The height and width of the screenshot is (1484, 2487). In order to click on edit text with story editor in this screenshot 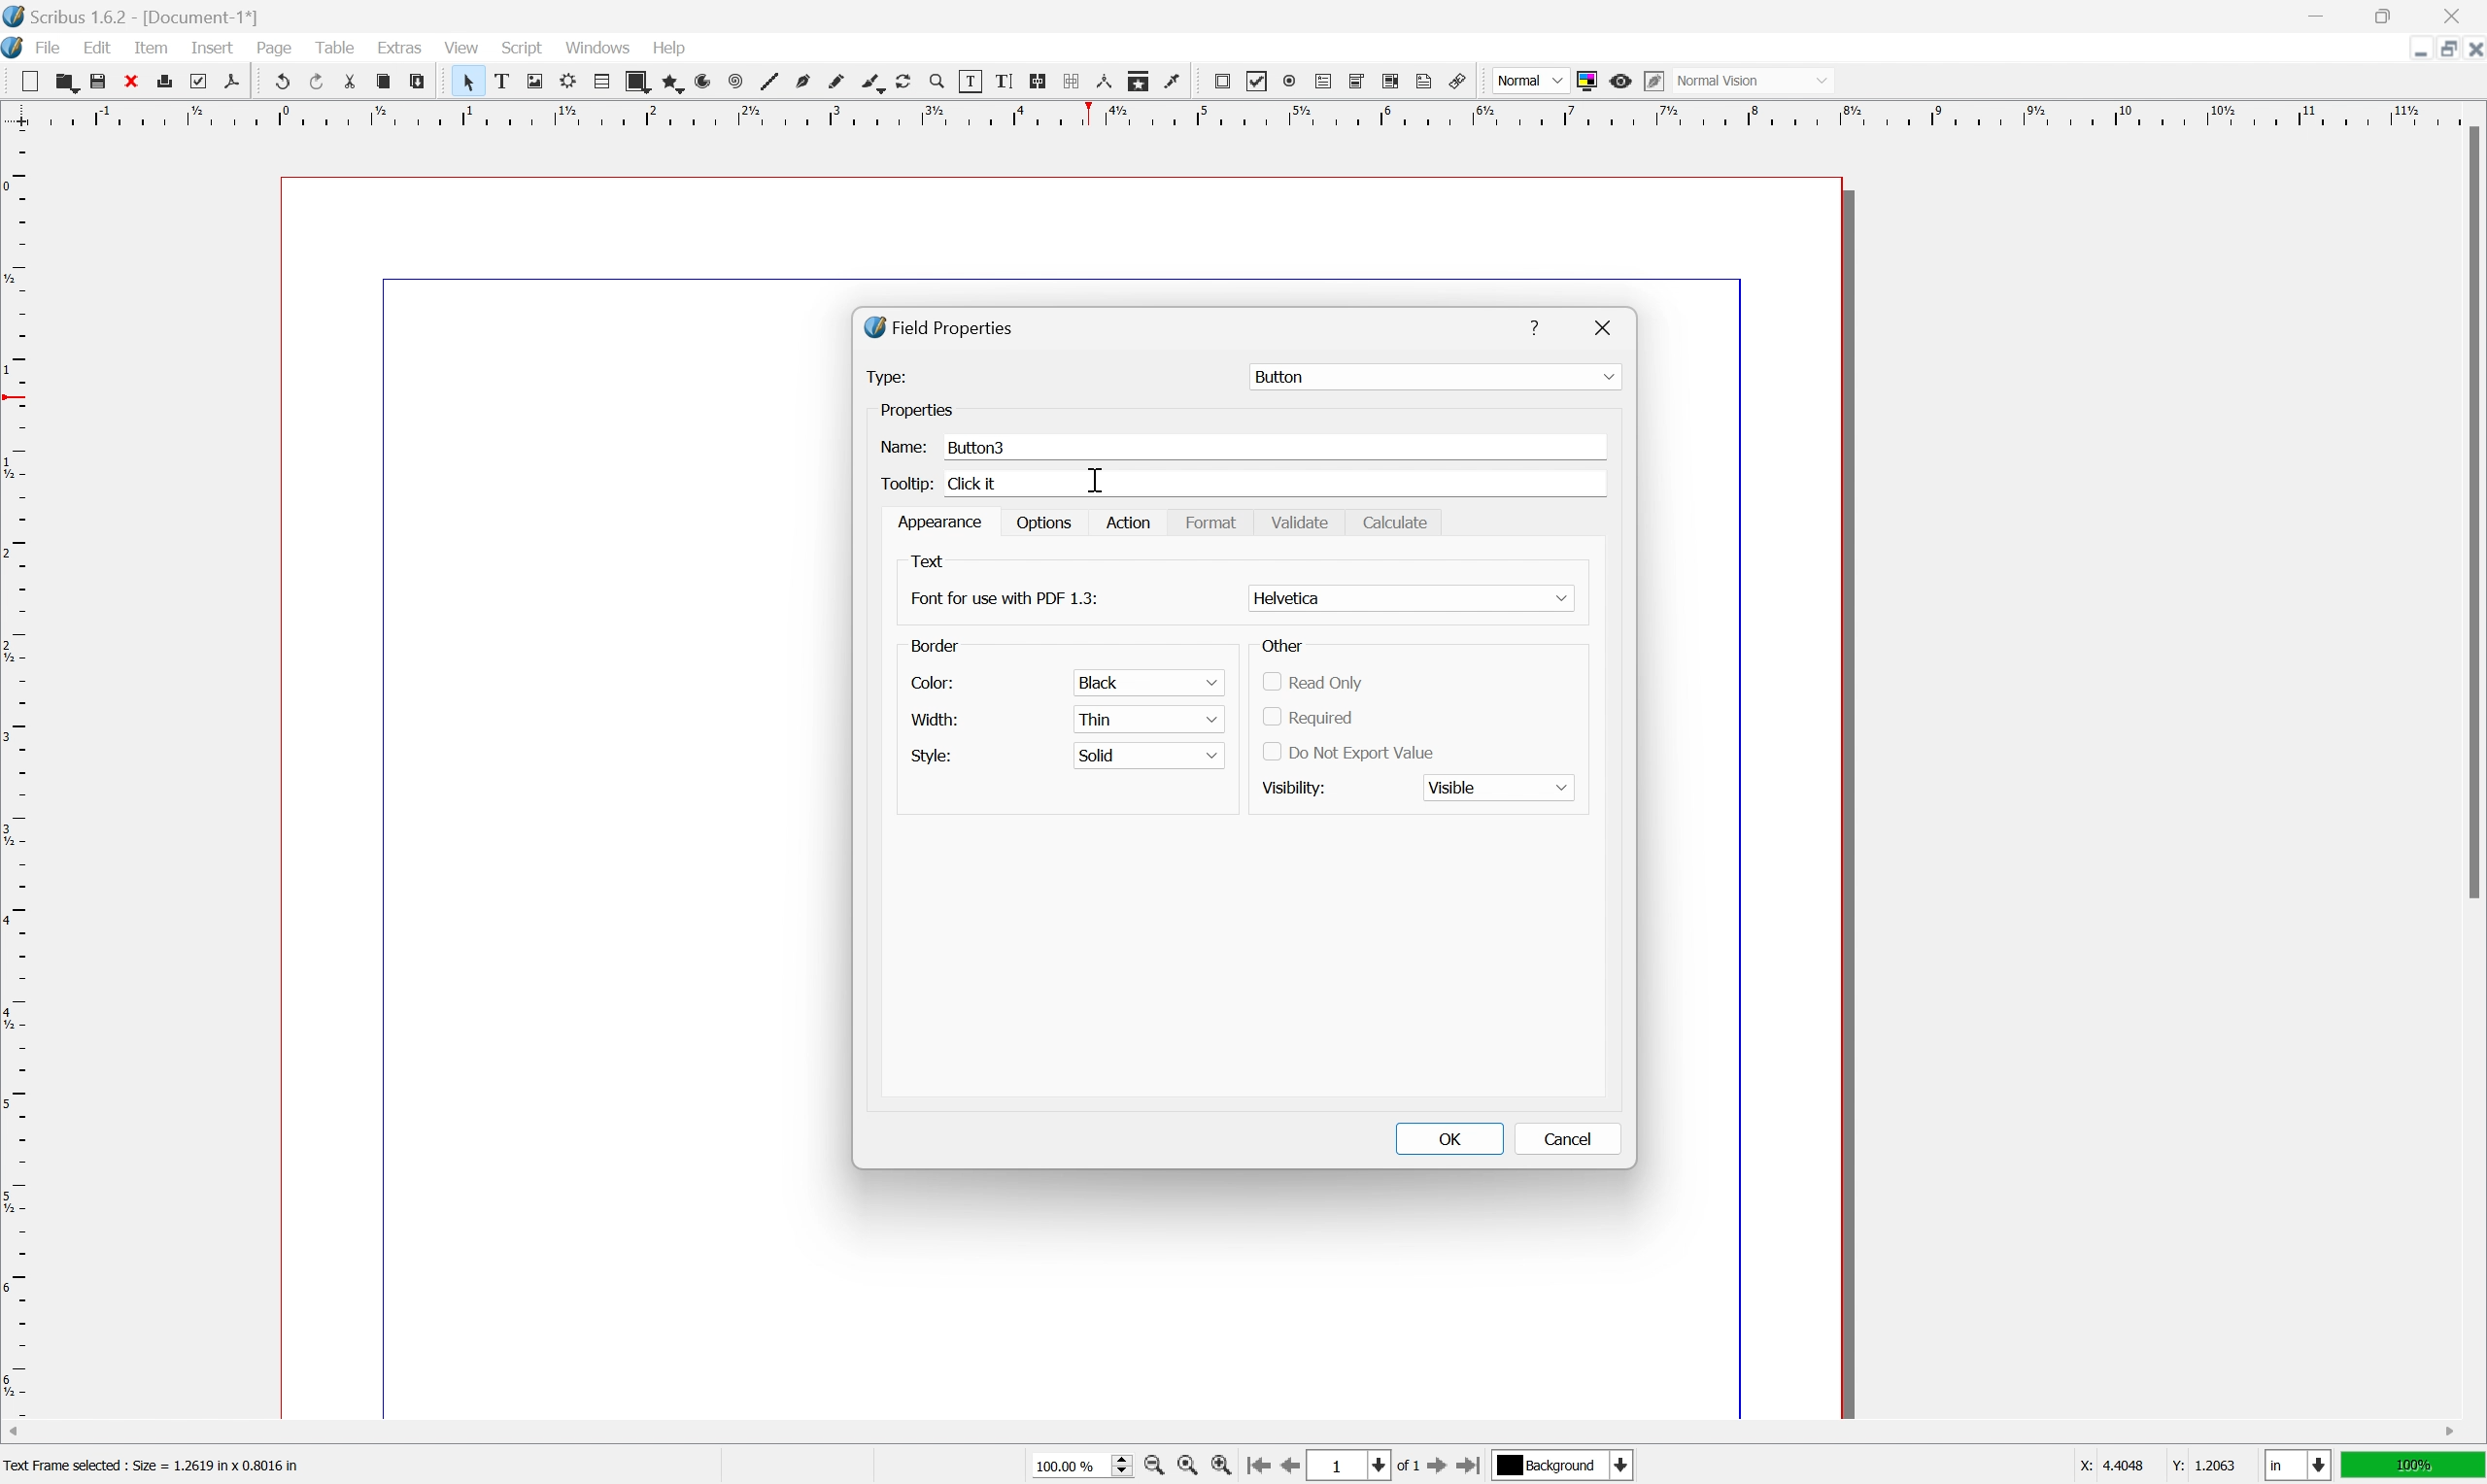, I will do `click(1005, 81)`.